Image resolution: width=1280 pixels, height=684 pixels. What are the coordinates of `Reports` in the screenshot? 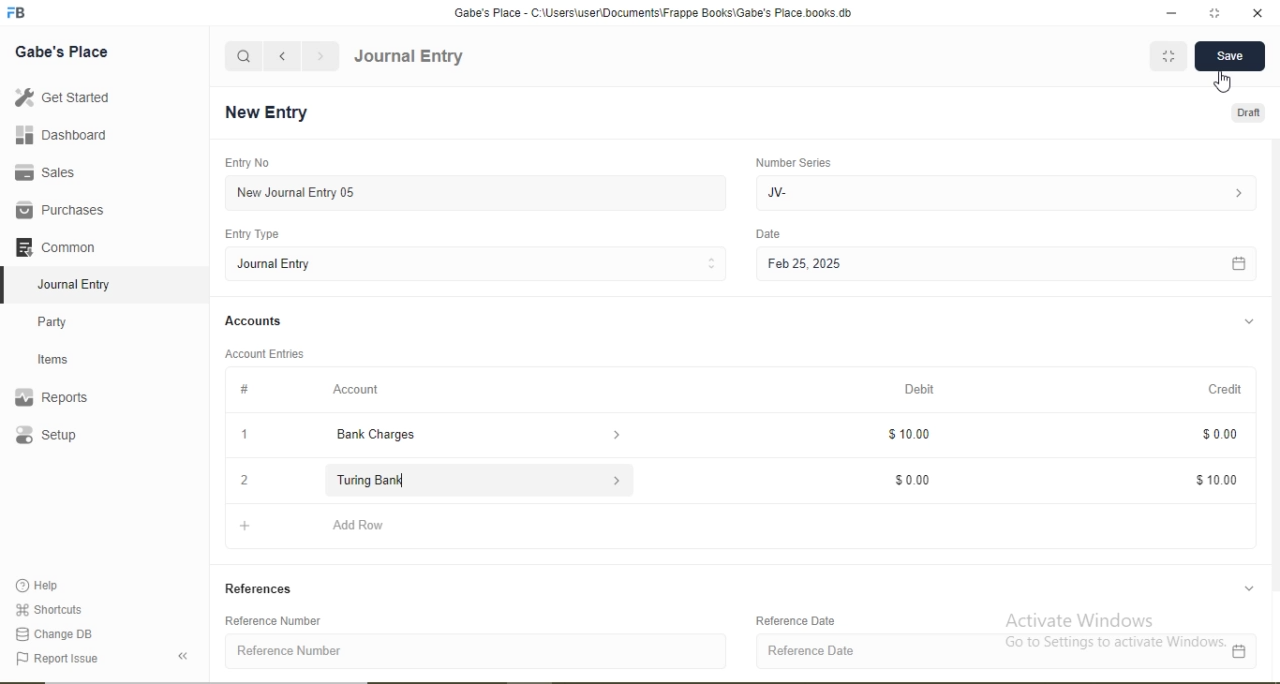 It's located at (61, 398).